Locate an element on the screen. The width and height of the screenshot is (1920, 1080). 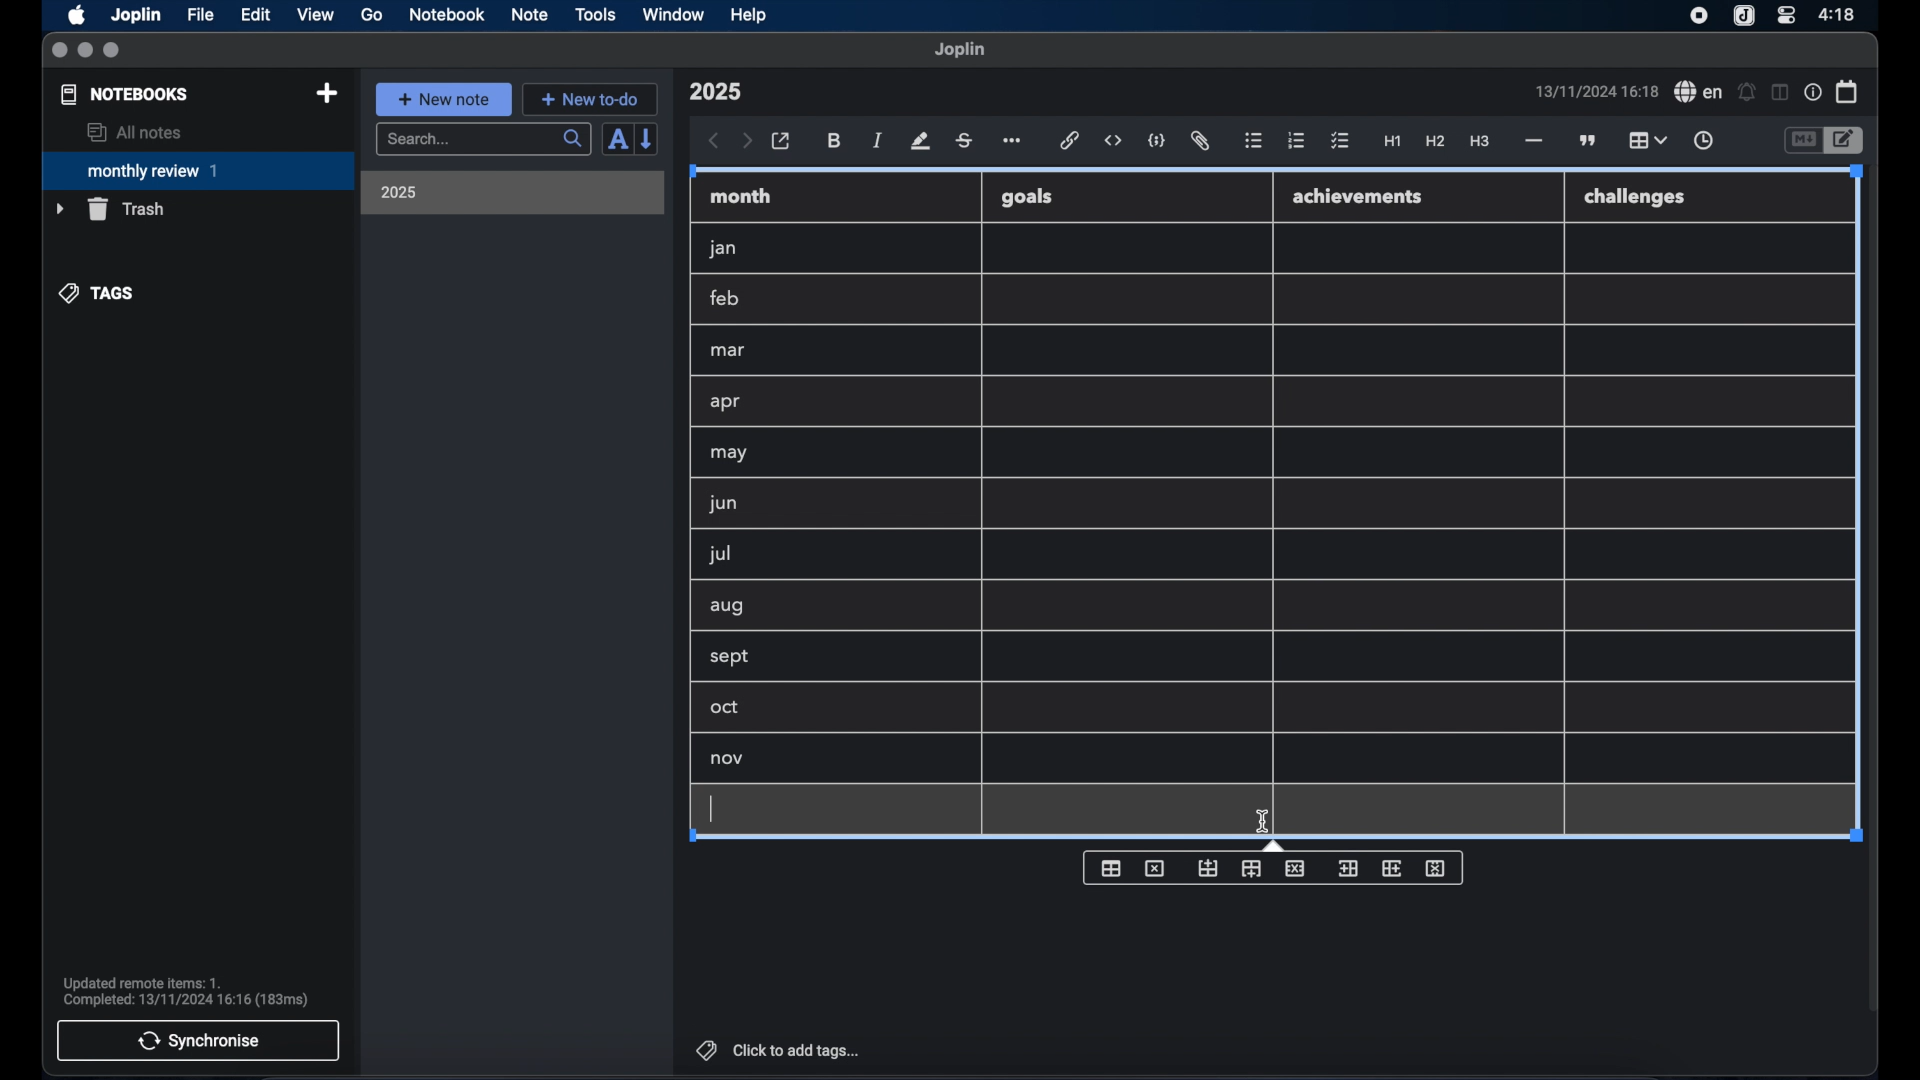
heading 2 is located at coordinates (1436, 142).